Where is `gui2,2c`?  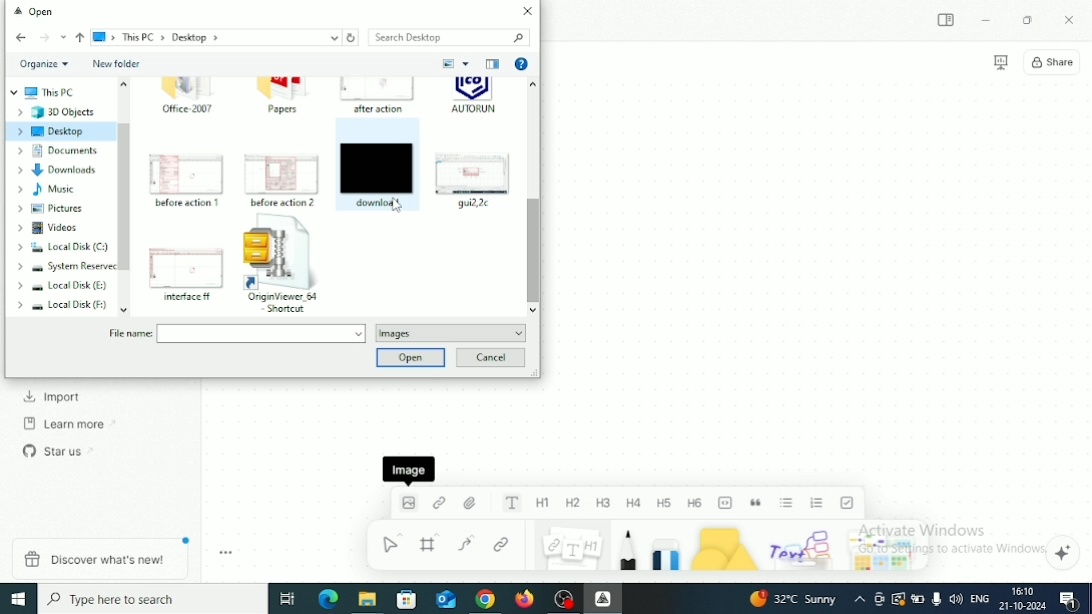 gui2,2c is located at coordinates (472, 179).